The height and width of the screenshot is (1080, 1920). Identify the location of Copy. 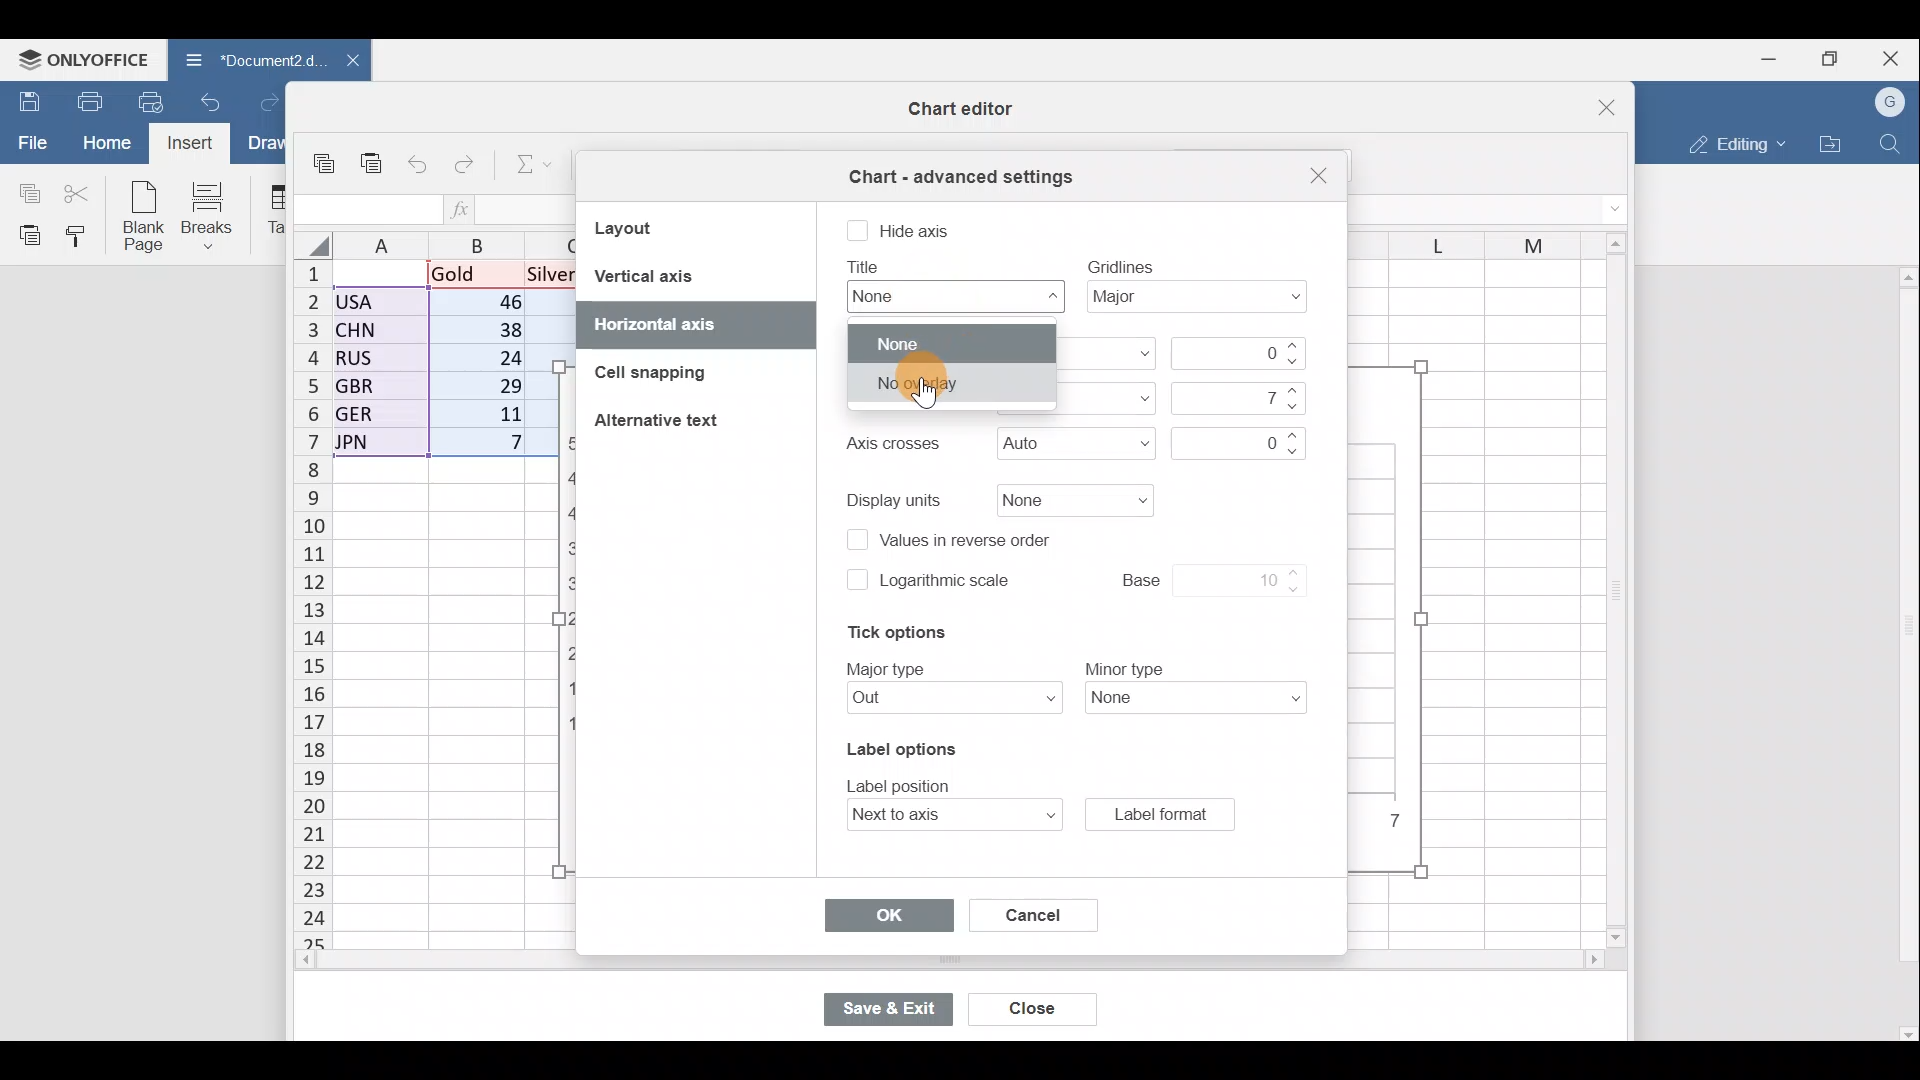
(25, 191).